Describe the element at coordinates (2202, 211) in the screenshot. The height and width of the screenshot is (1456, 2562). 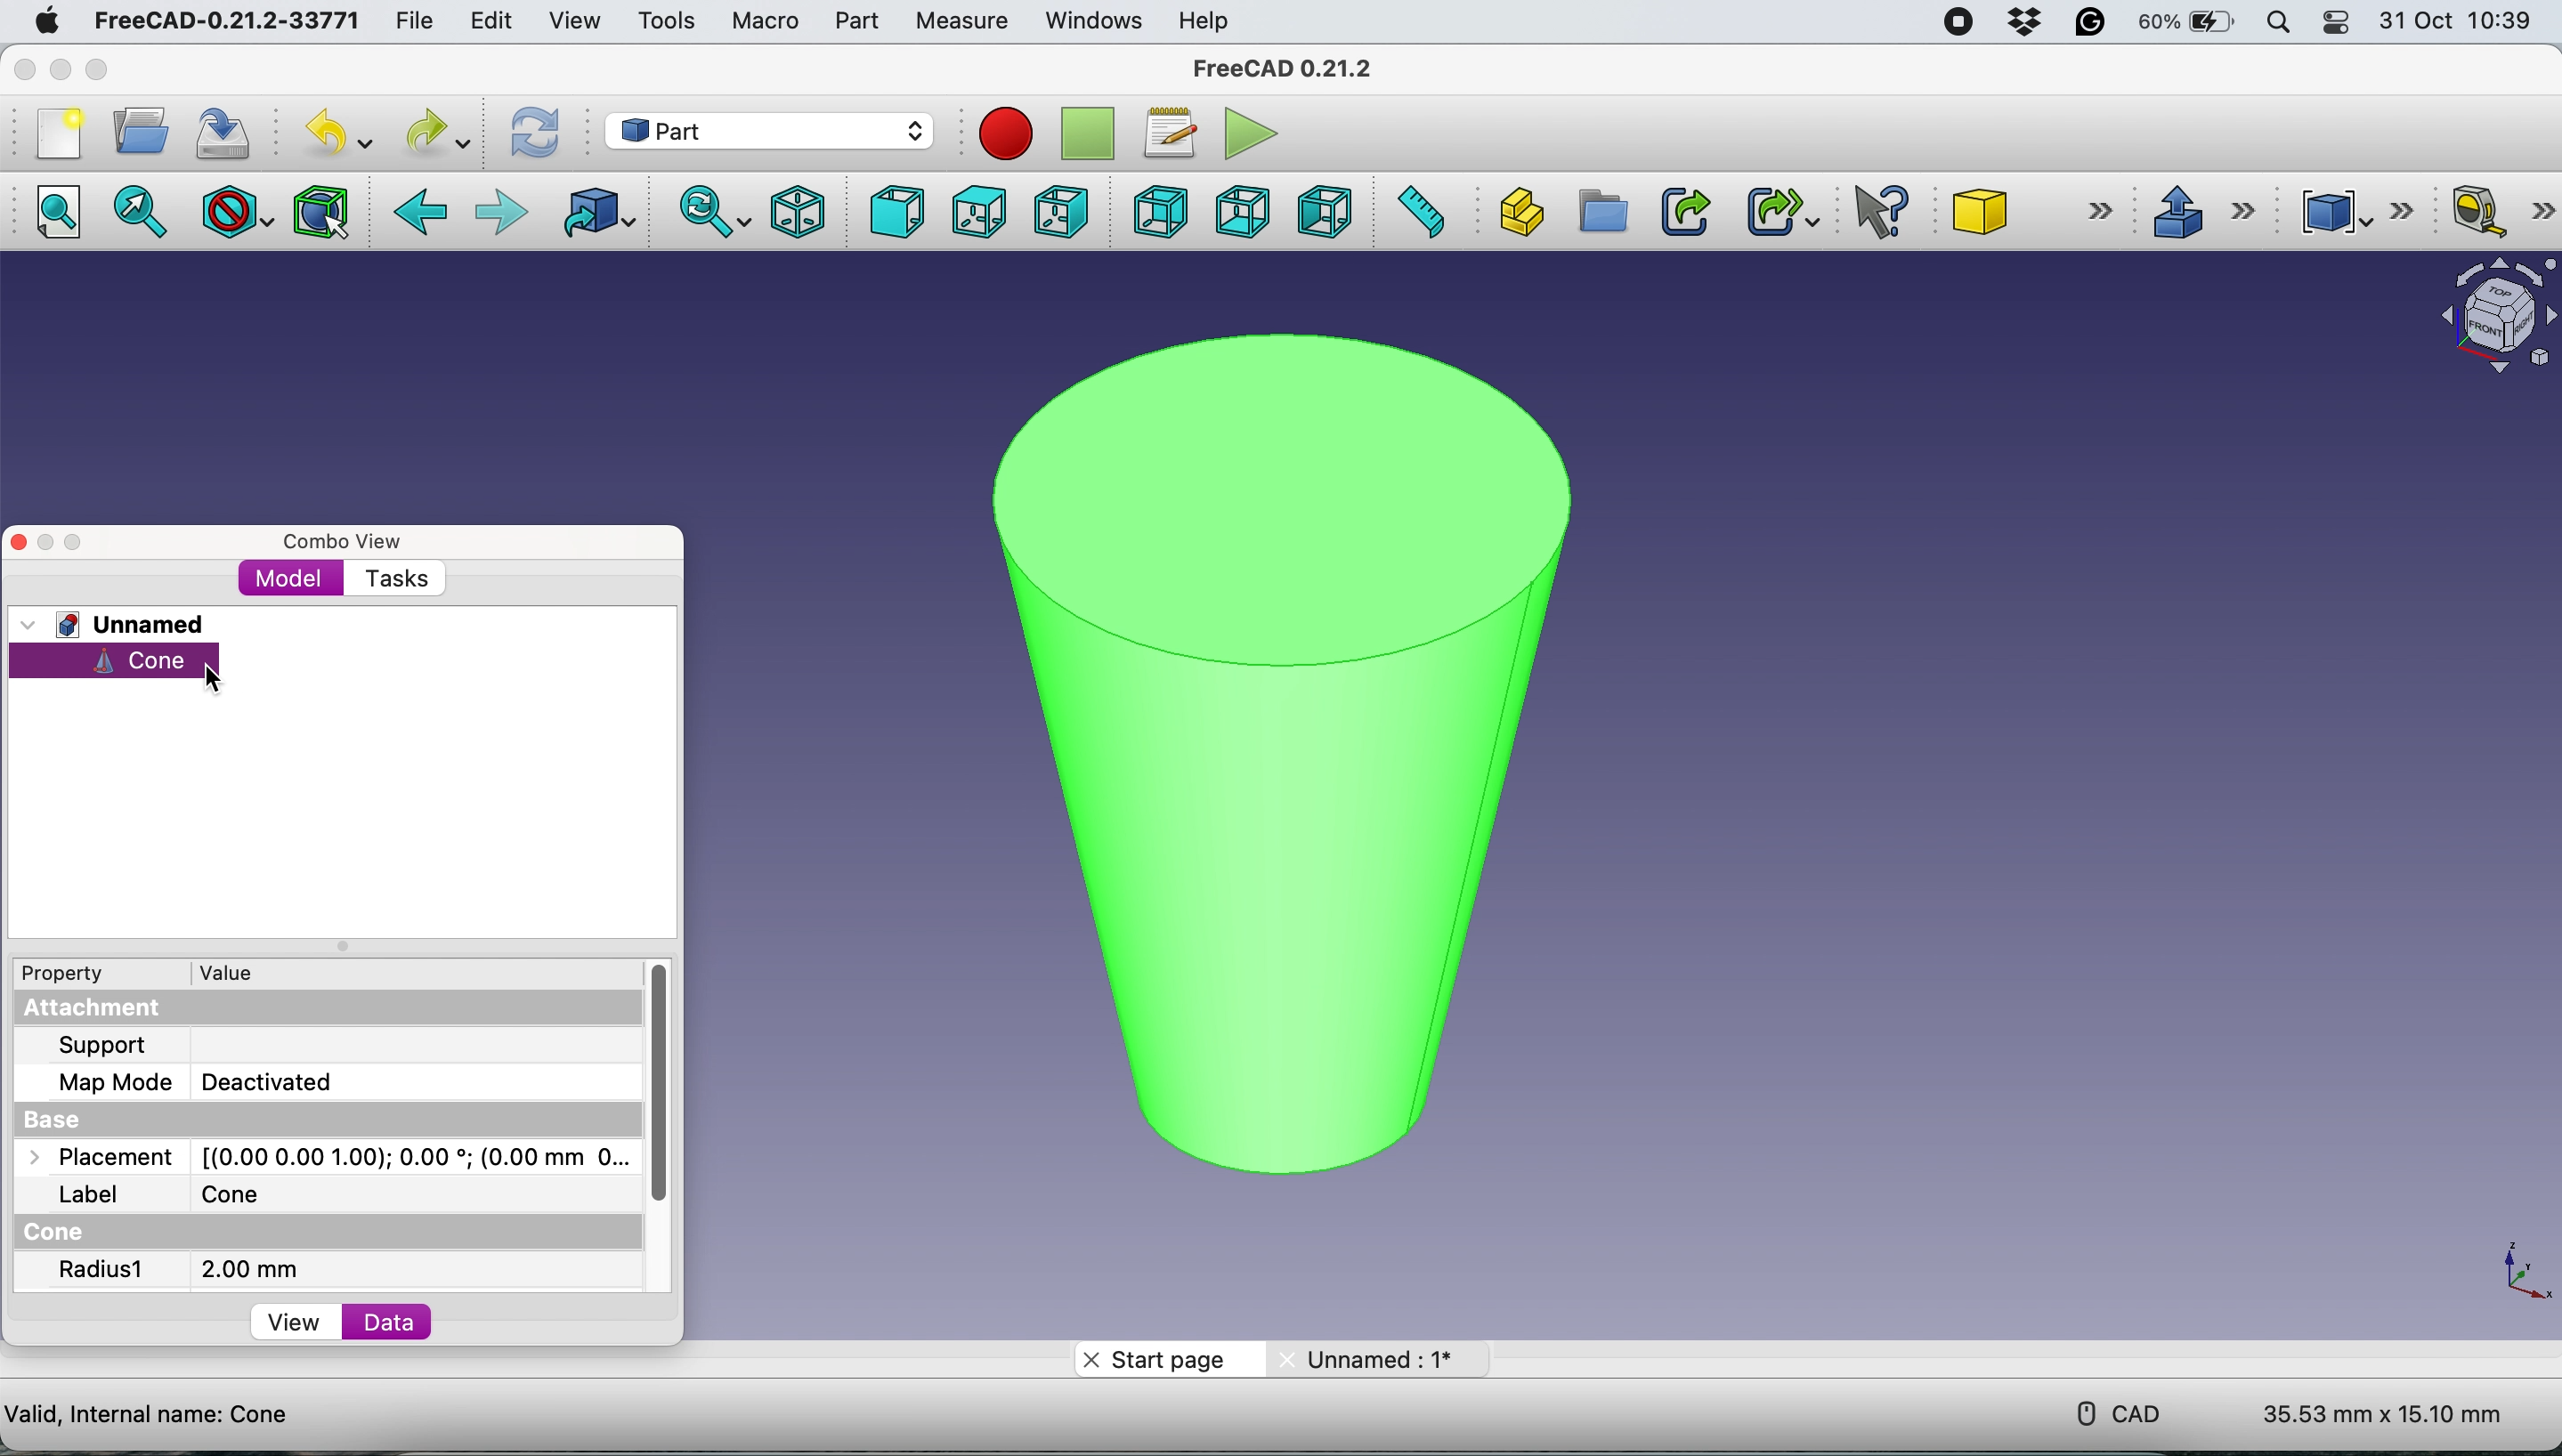
I see `extrude` at that location.